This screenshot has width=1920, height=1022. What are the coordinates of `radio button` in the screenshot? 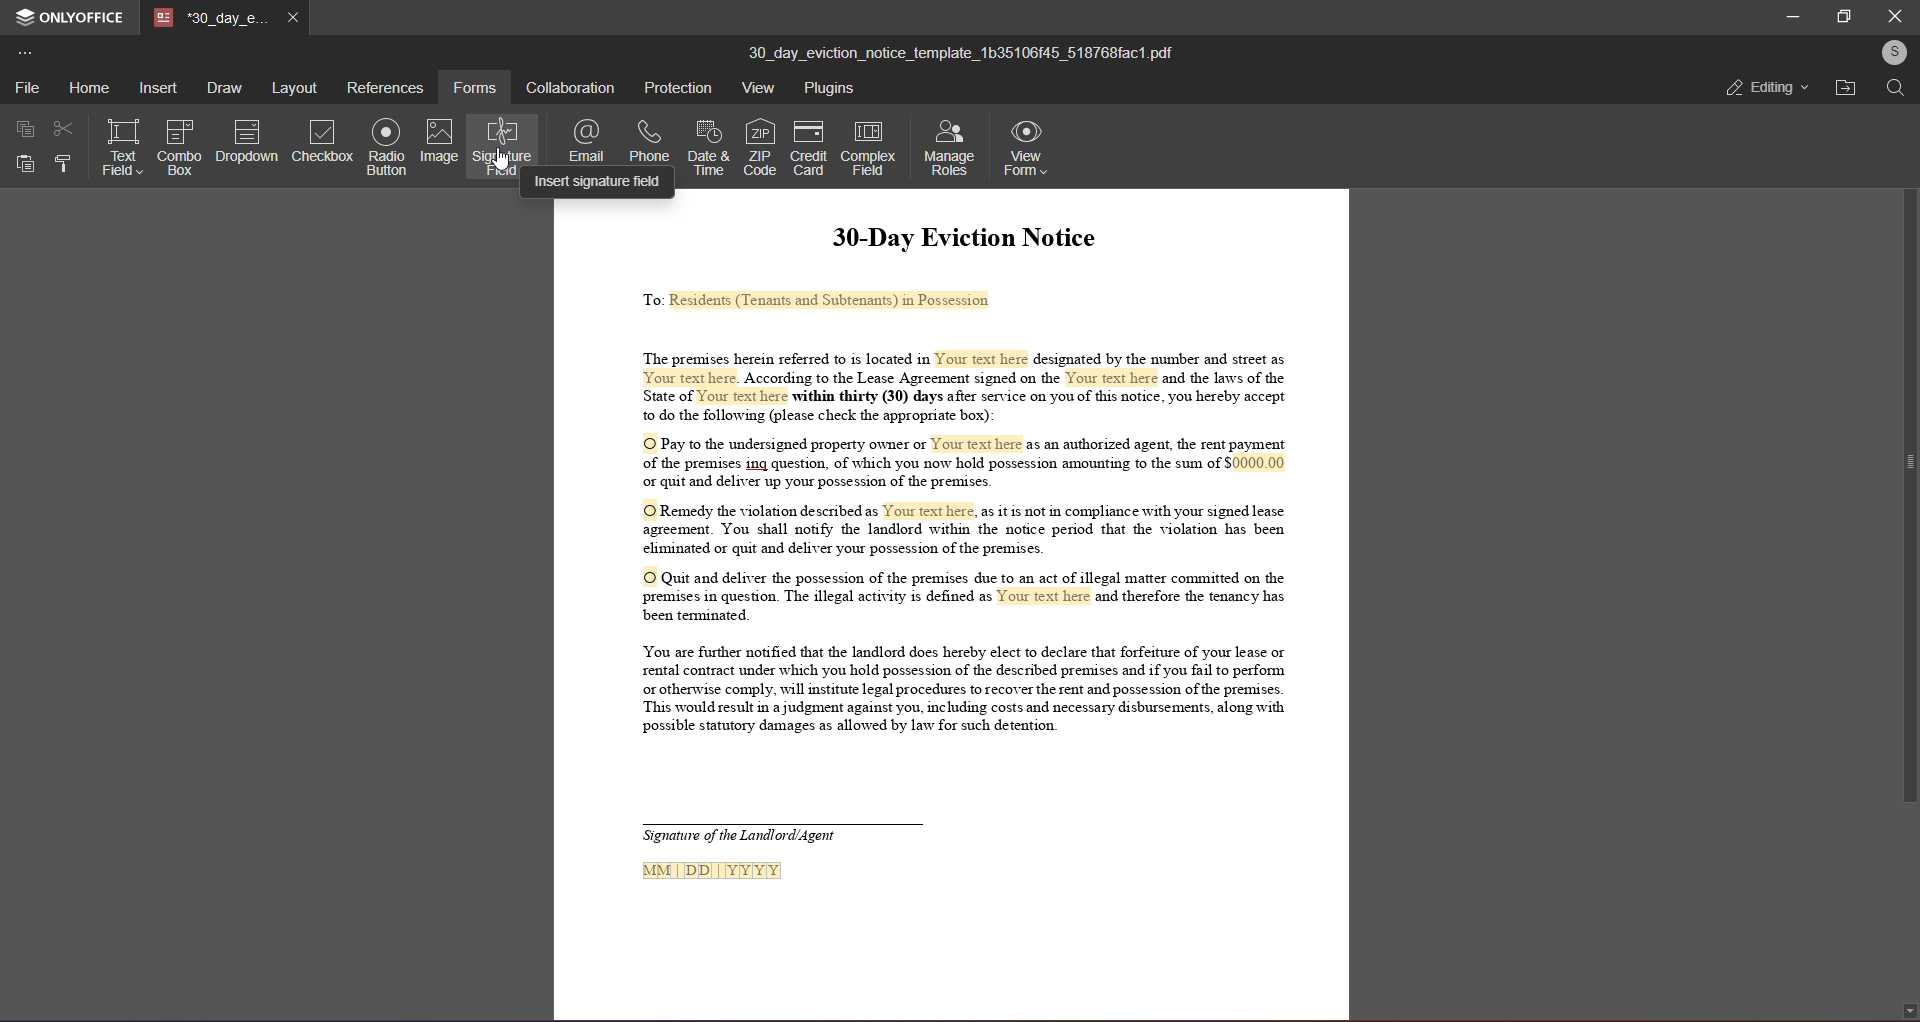 It's located at (387, 146).